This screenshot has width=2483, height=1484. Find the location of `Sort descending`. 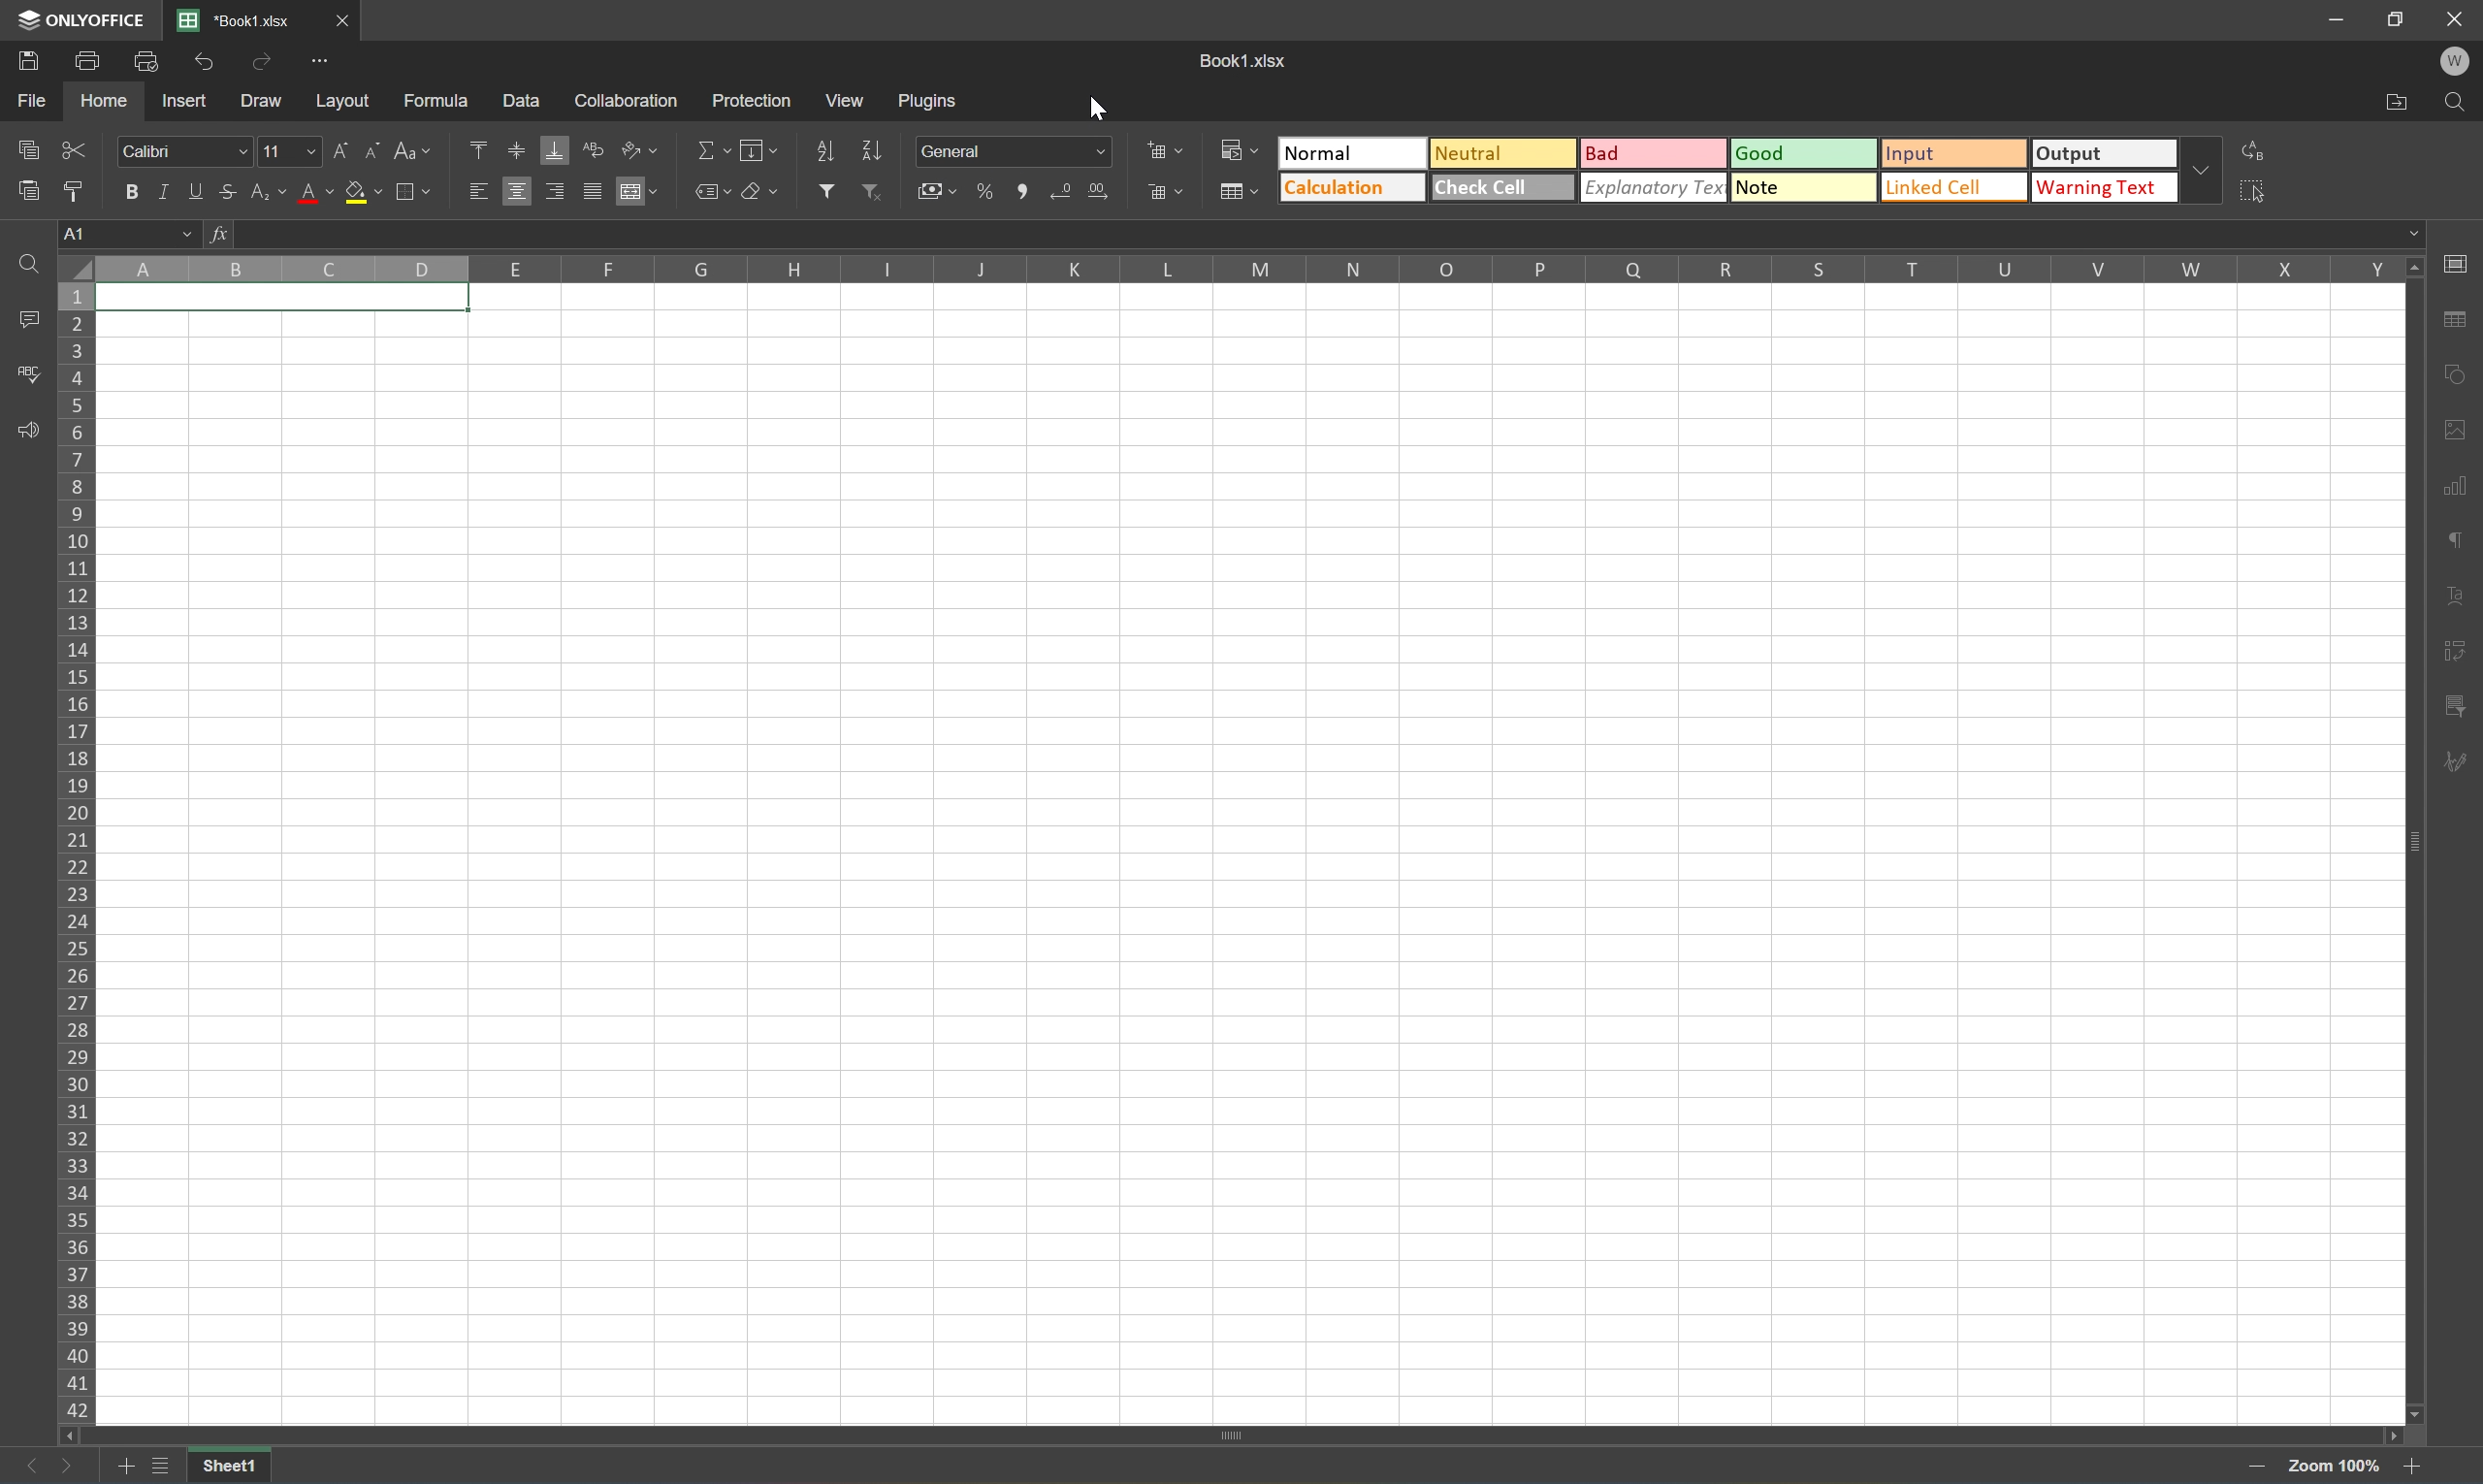

Sort descending is located at coordinates (871, 149).